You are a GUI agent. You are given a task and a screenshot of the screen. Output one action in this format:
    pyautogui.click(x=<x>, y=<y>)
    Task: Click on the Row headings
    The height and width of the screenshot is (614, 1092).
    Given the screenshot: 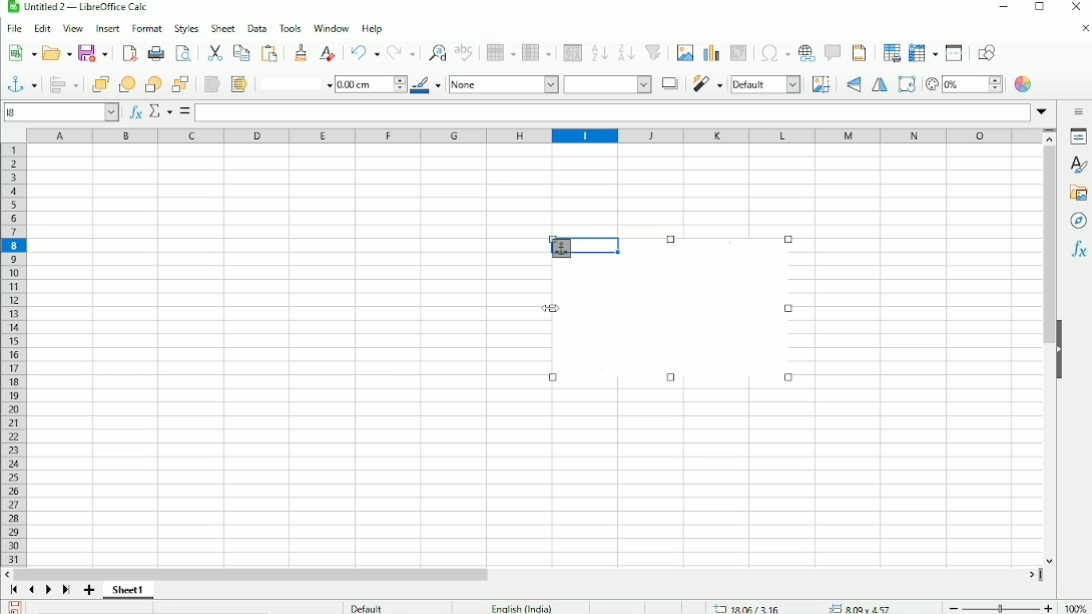 What is the action you would take?
    pyautogui.click(x=12, y=354)
    